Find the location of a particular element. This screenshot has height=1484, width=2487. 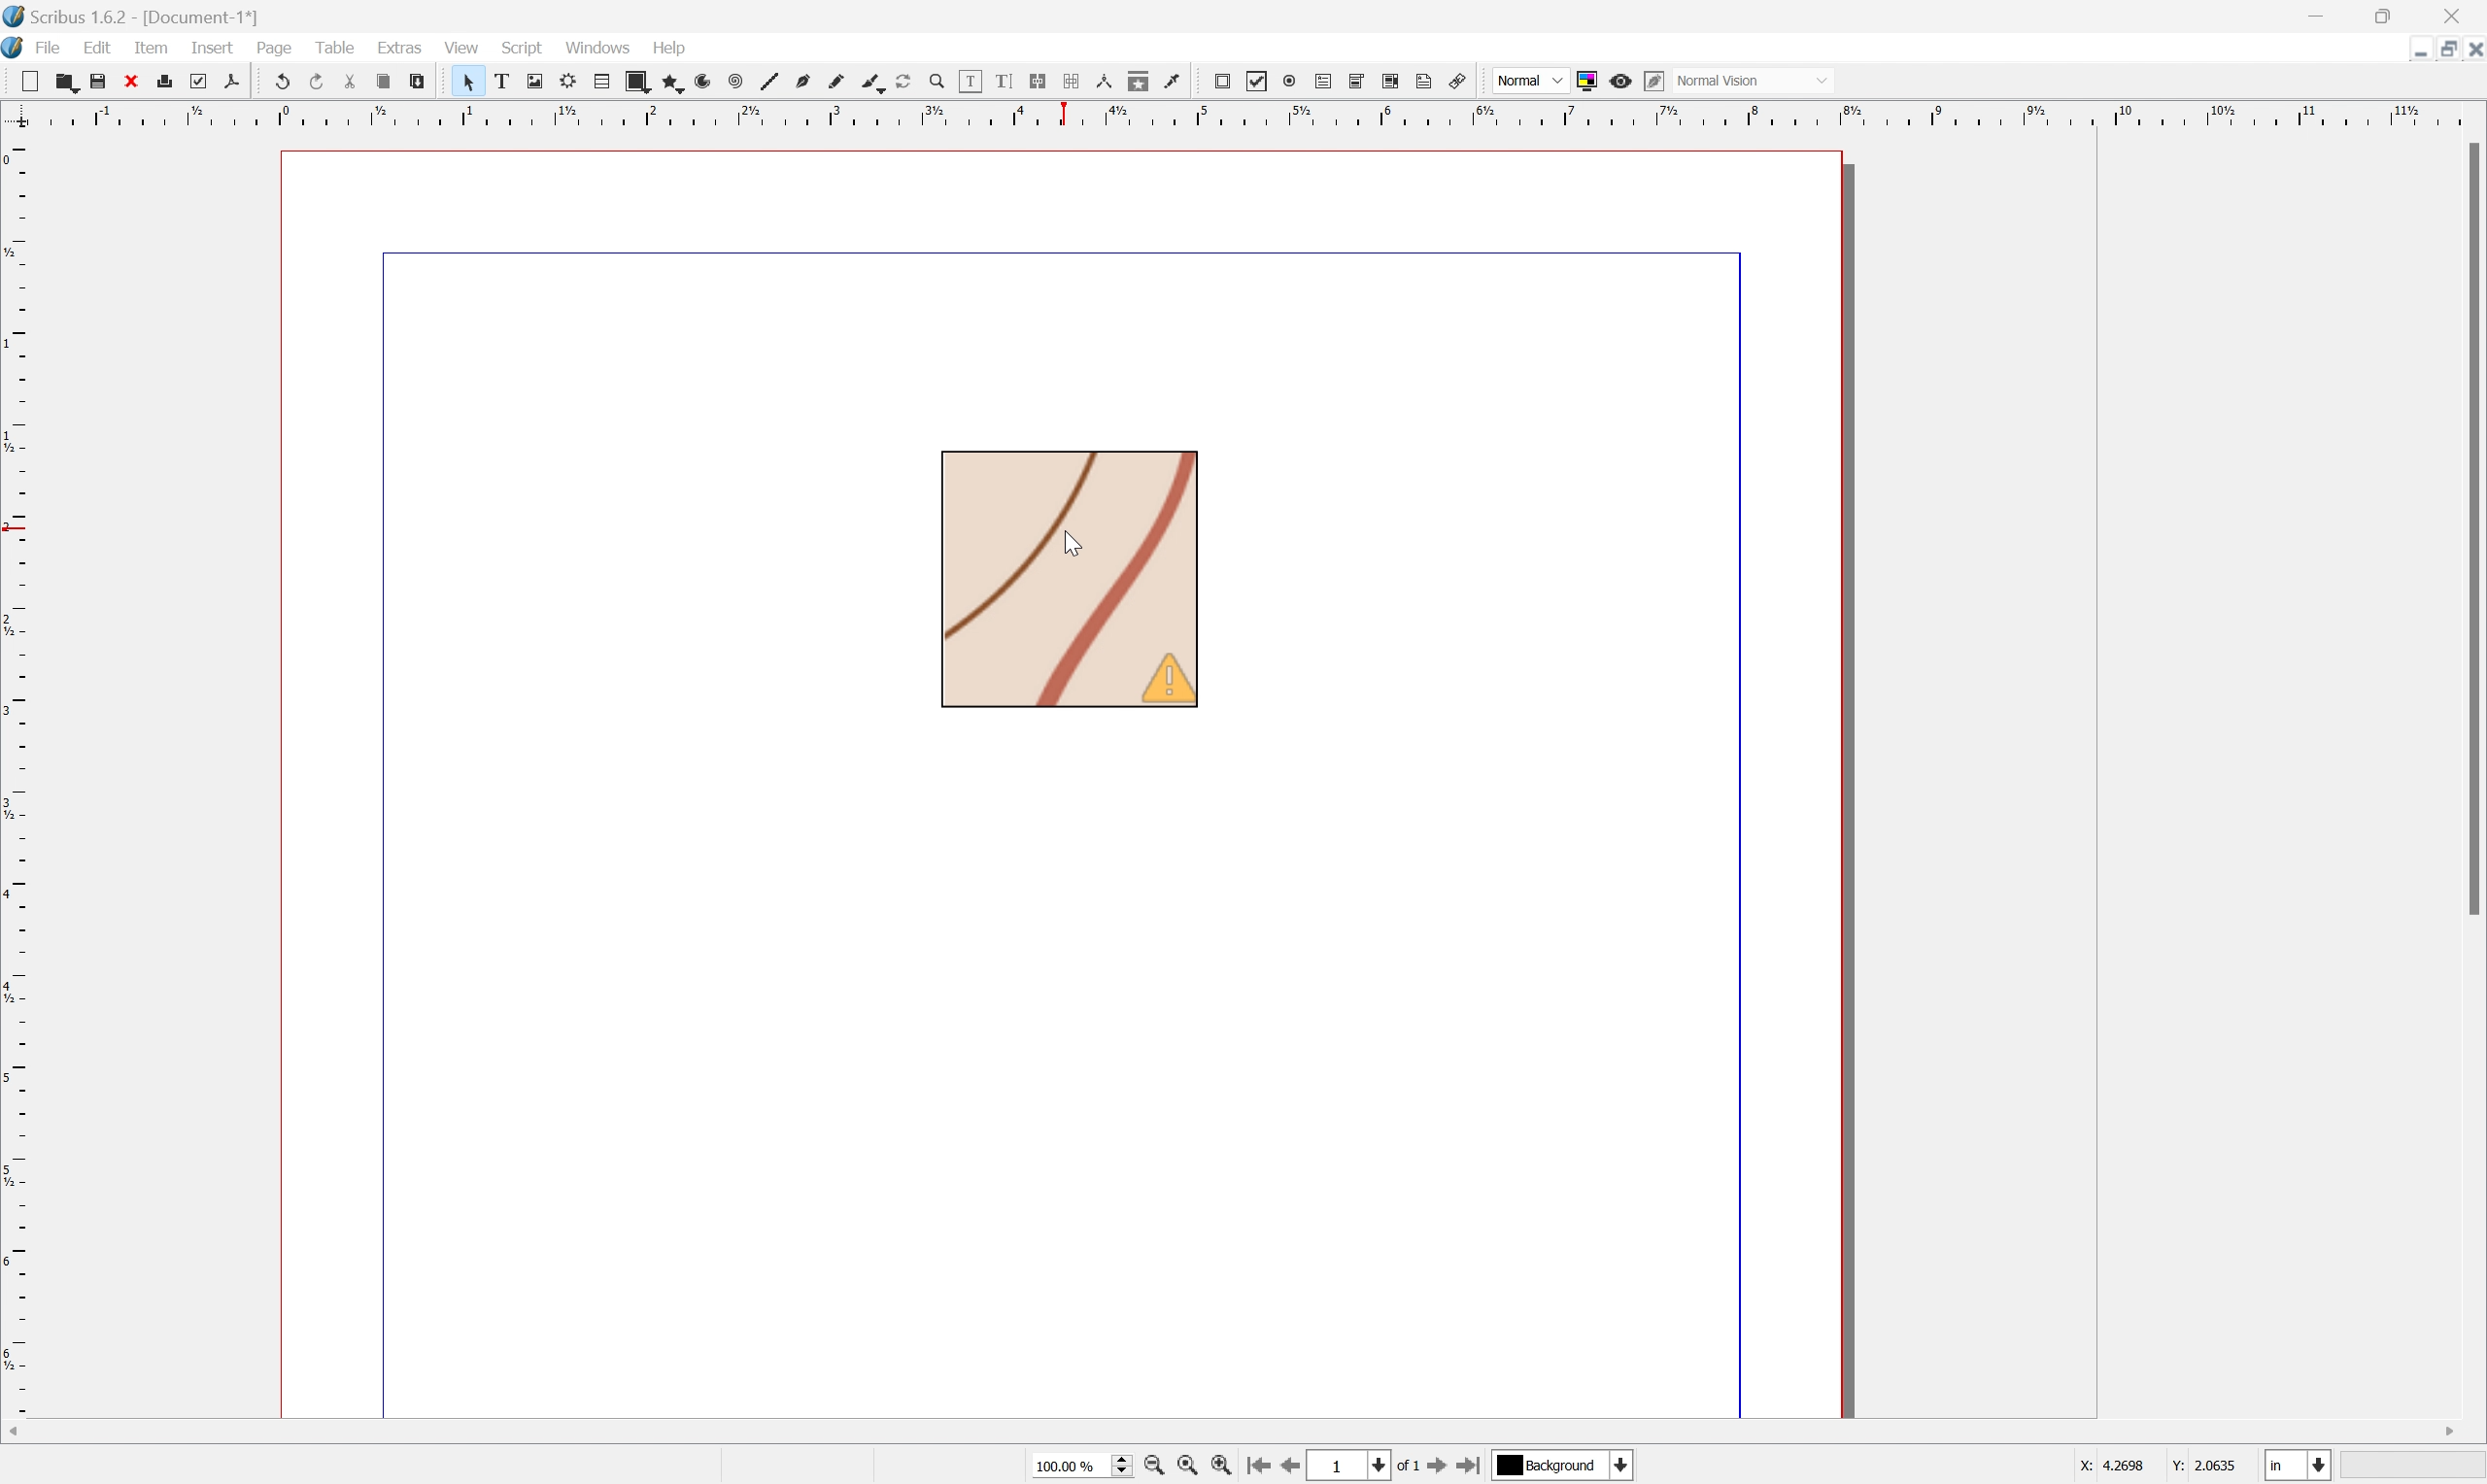

Link annotation is located at coordinates (1453, 81).